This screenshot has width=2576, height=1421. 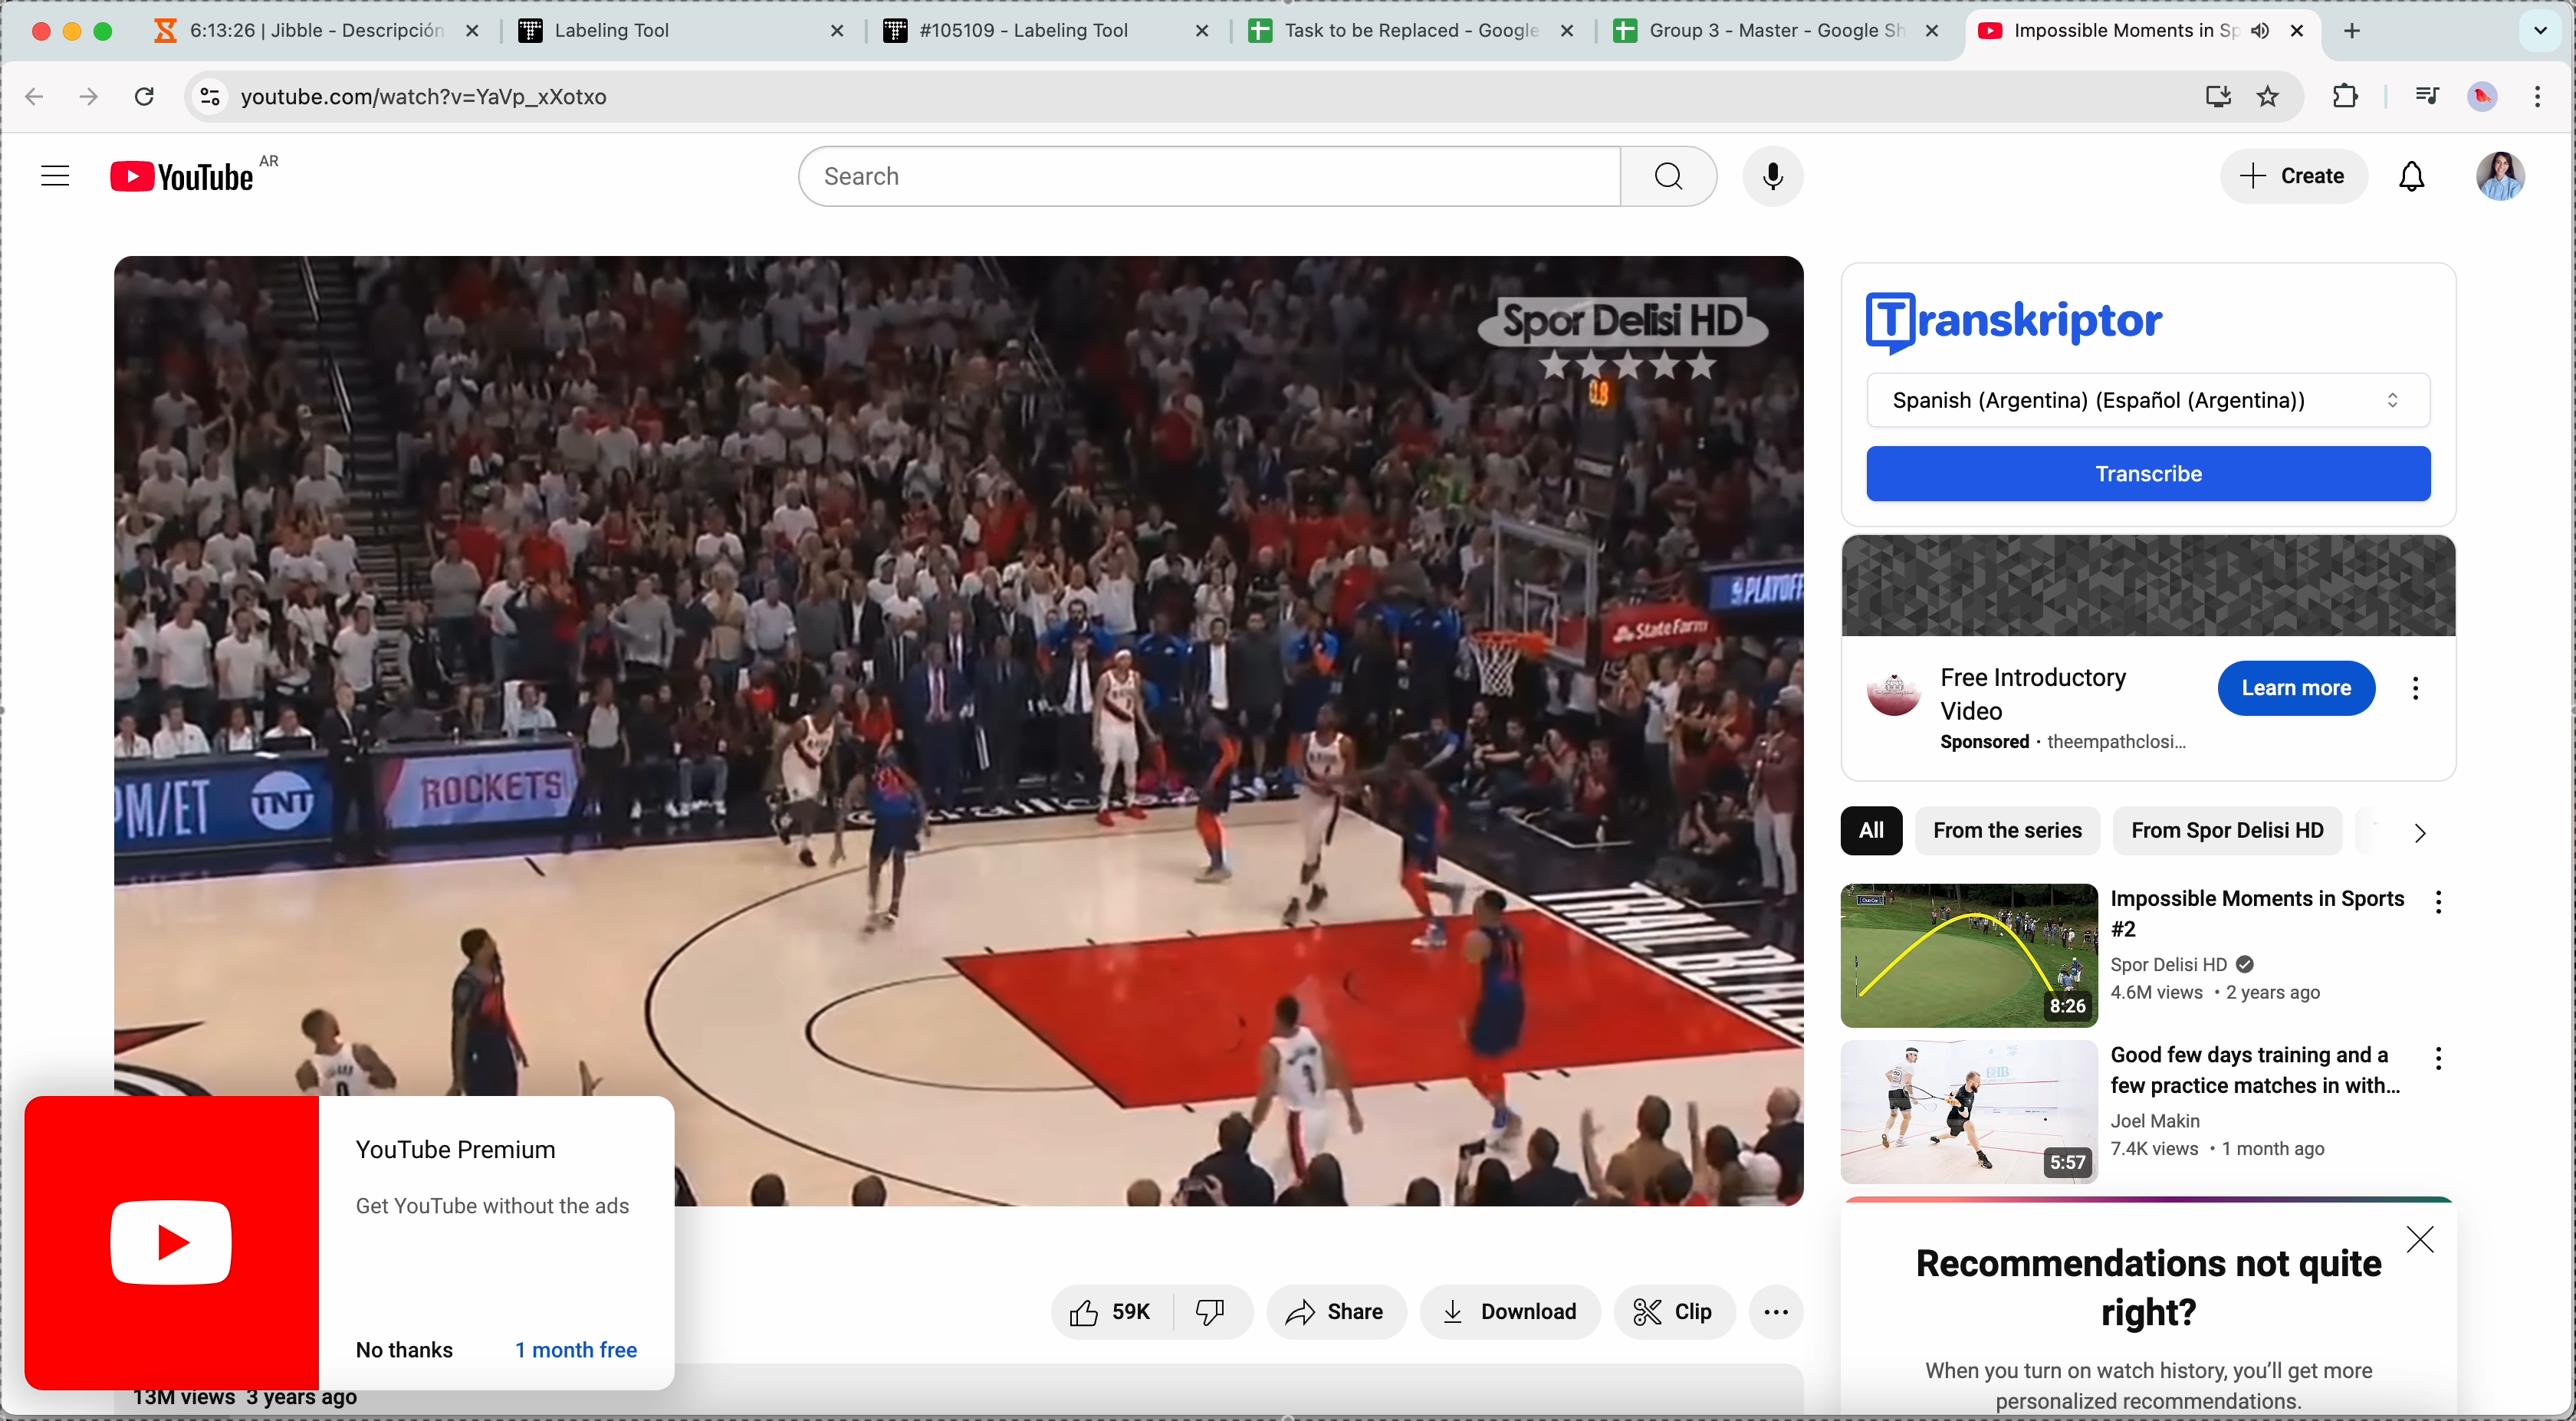 What do you see at coordinates (1259, 176) in the screenshot?
I see `search bar` at bounding box center [1259, 176].